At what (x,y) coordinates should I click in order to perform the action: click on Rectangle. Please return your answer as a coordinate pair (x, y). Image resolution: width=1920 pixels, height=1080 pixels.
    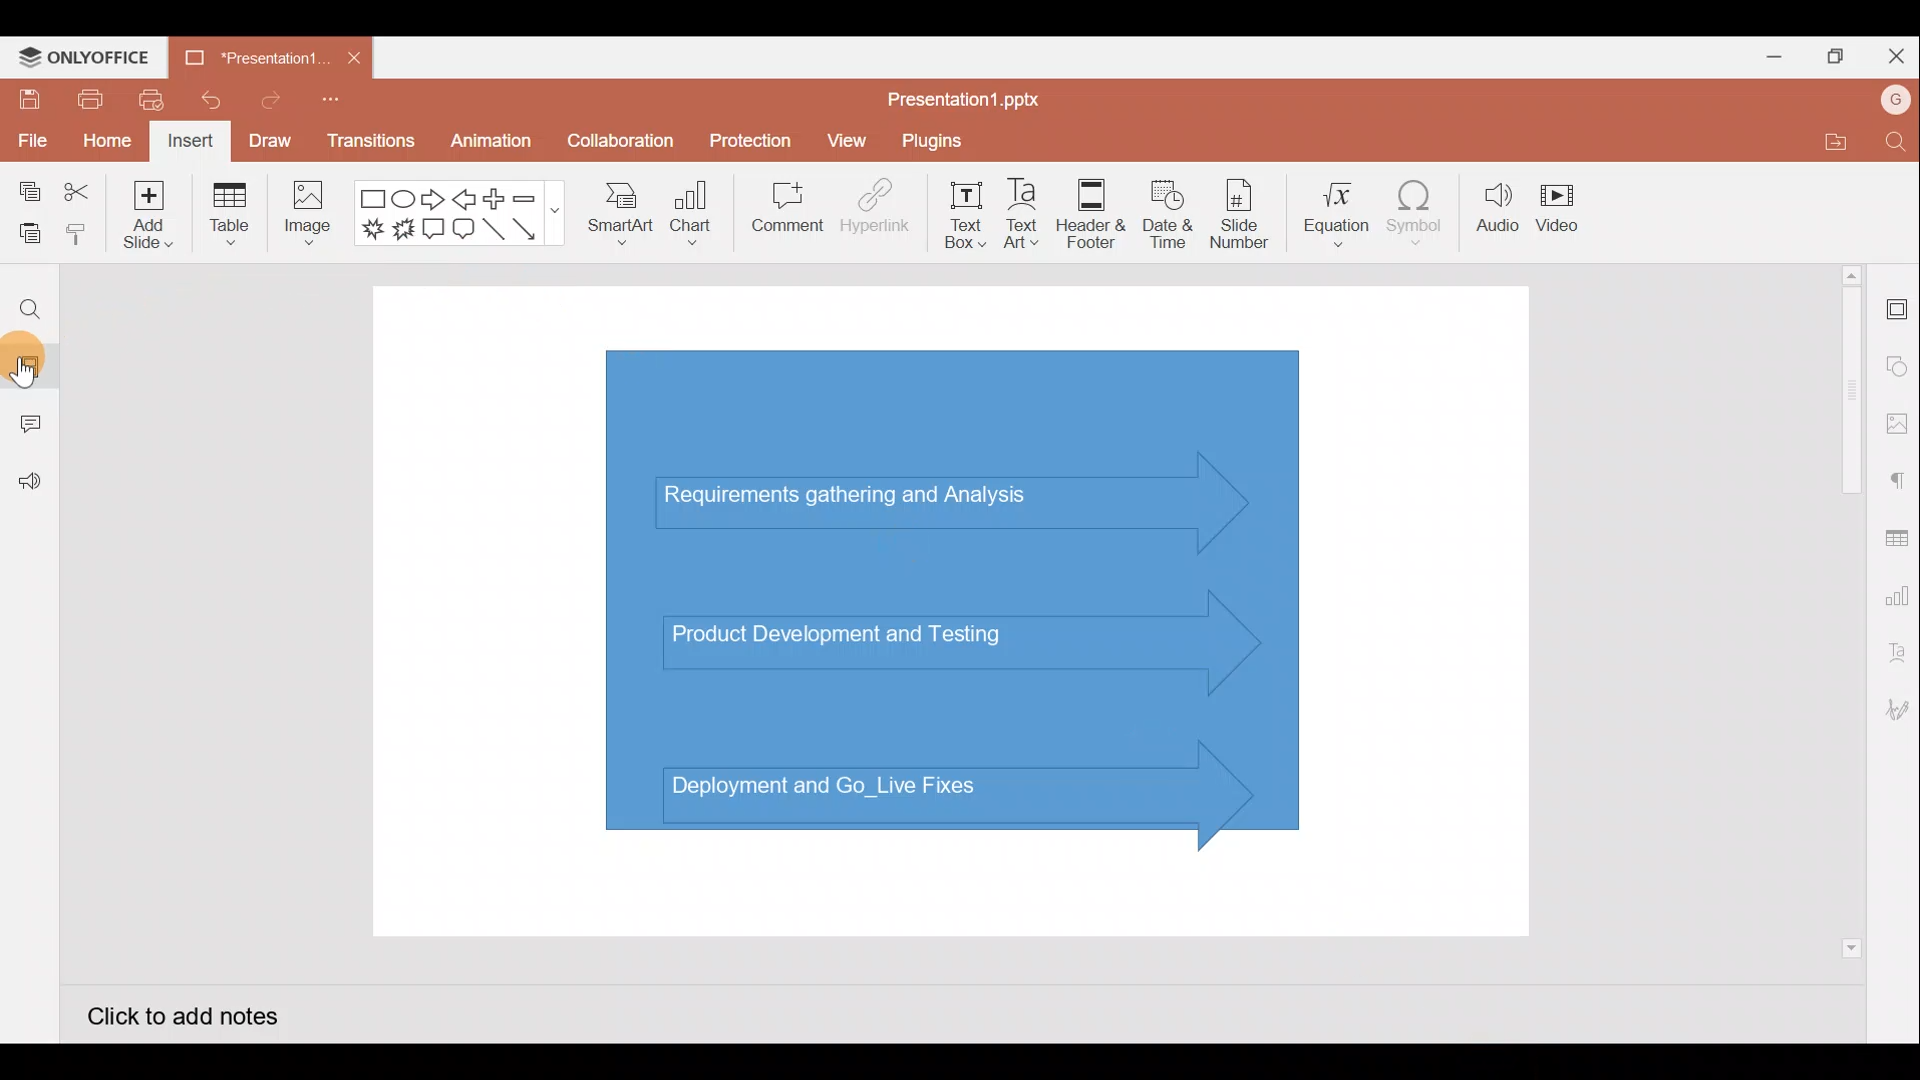
    Looking at the image, I should click on (368, 199).